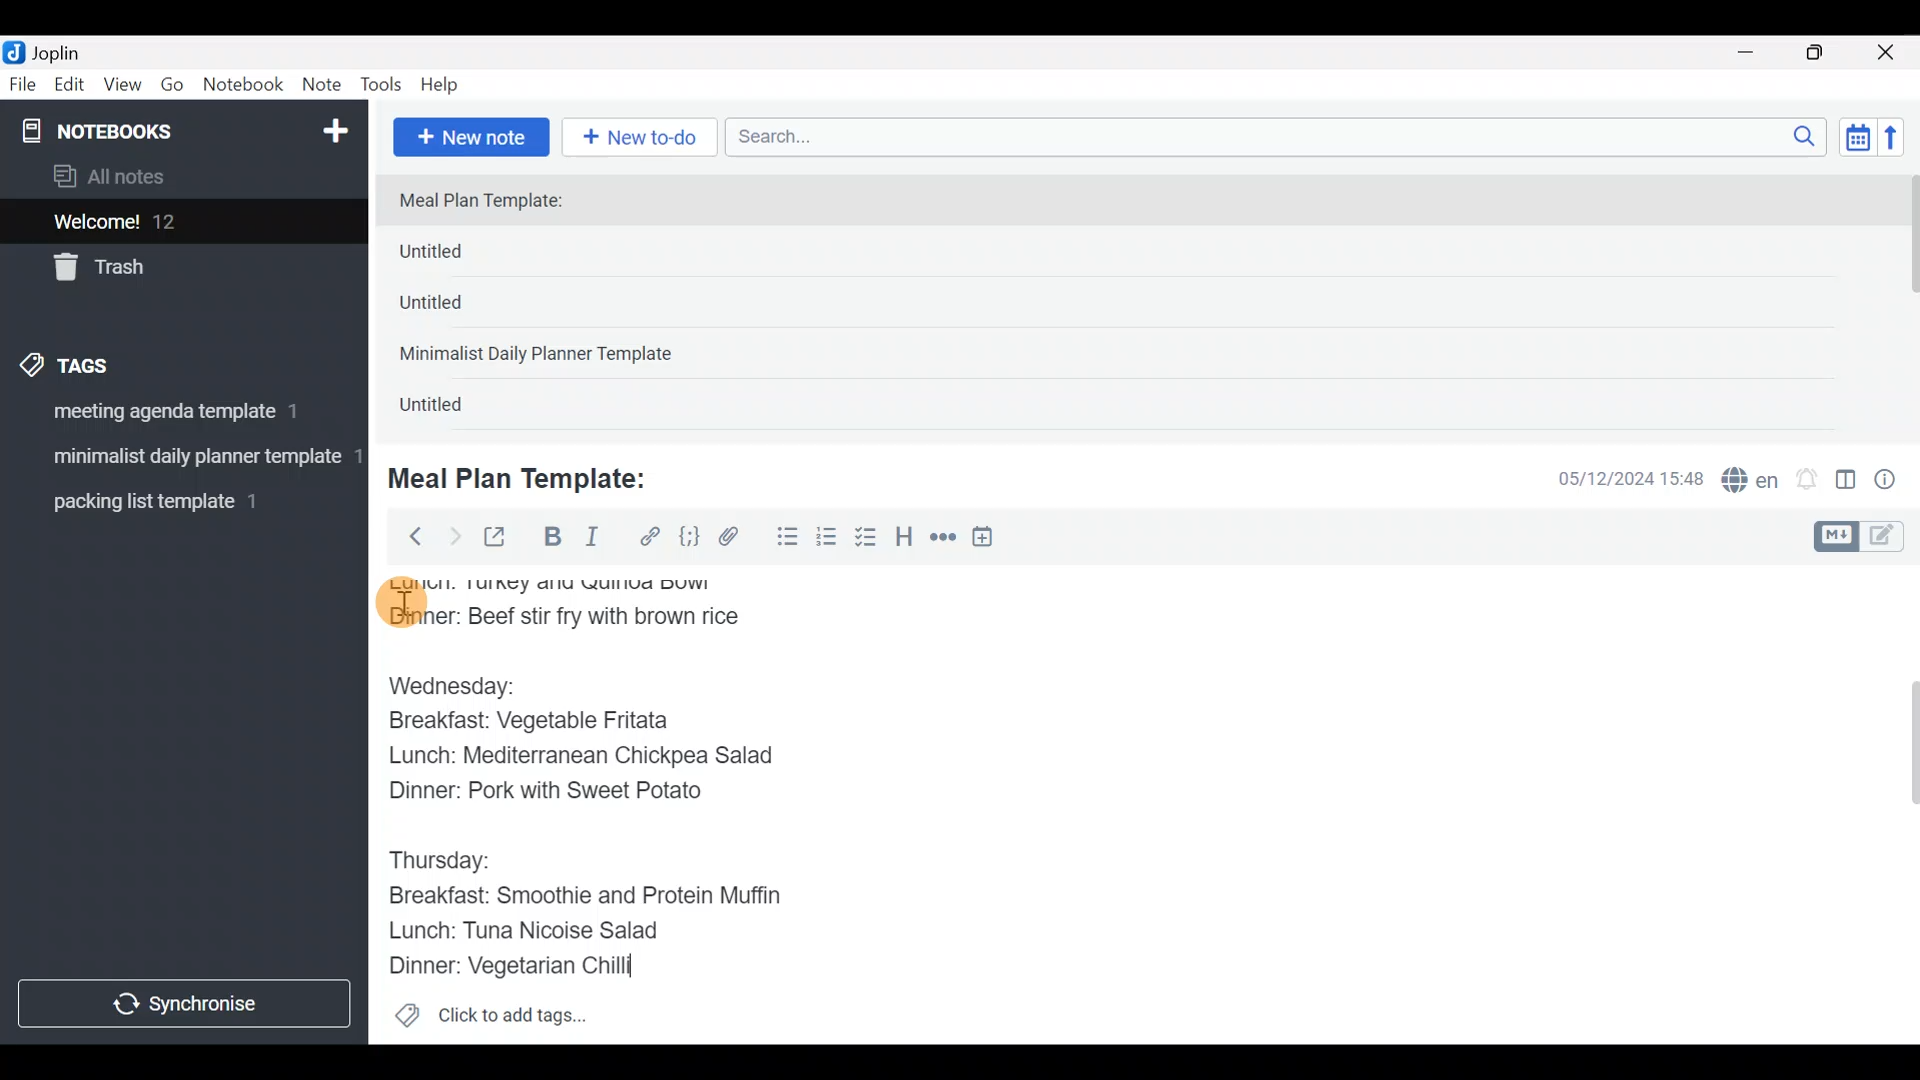 The image size is (1920, 1080). I want to click on Breakfast: Smoothie and Protein Muffin, so click(580, 894).